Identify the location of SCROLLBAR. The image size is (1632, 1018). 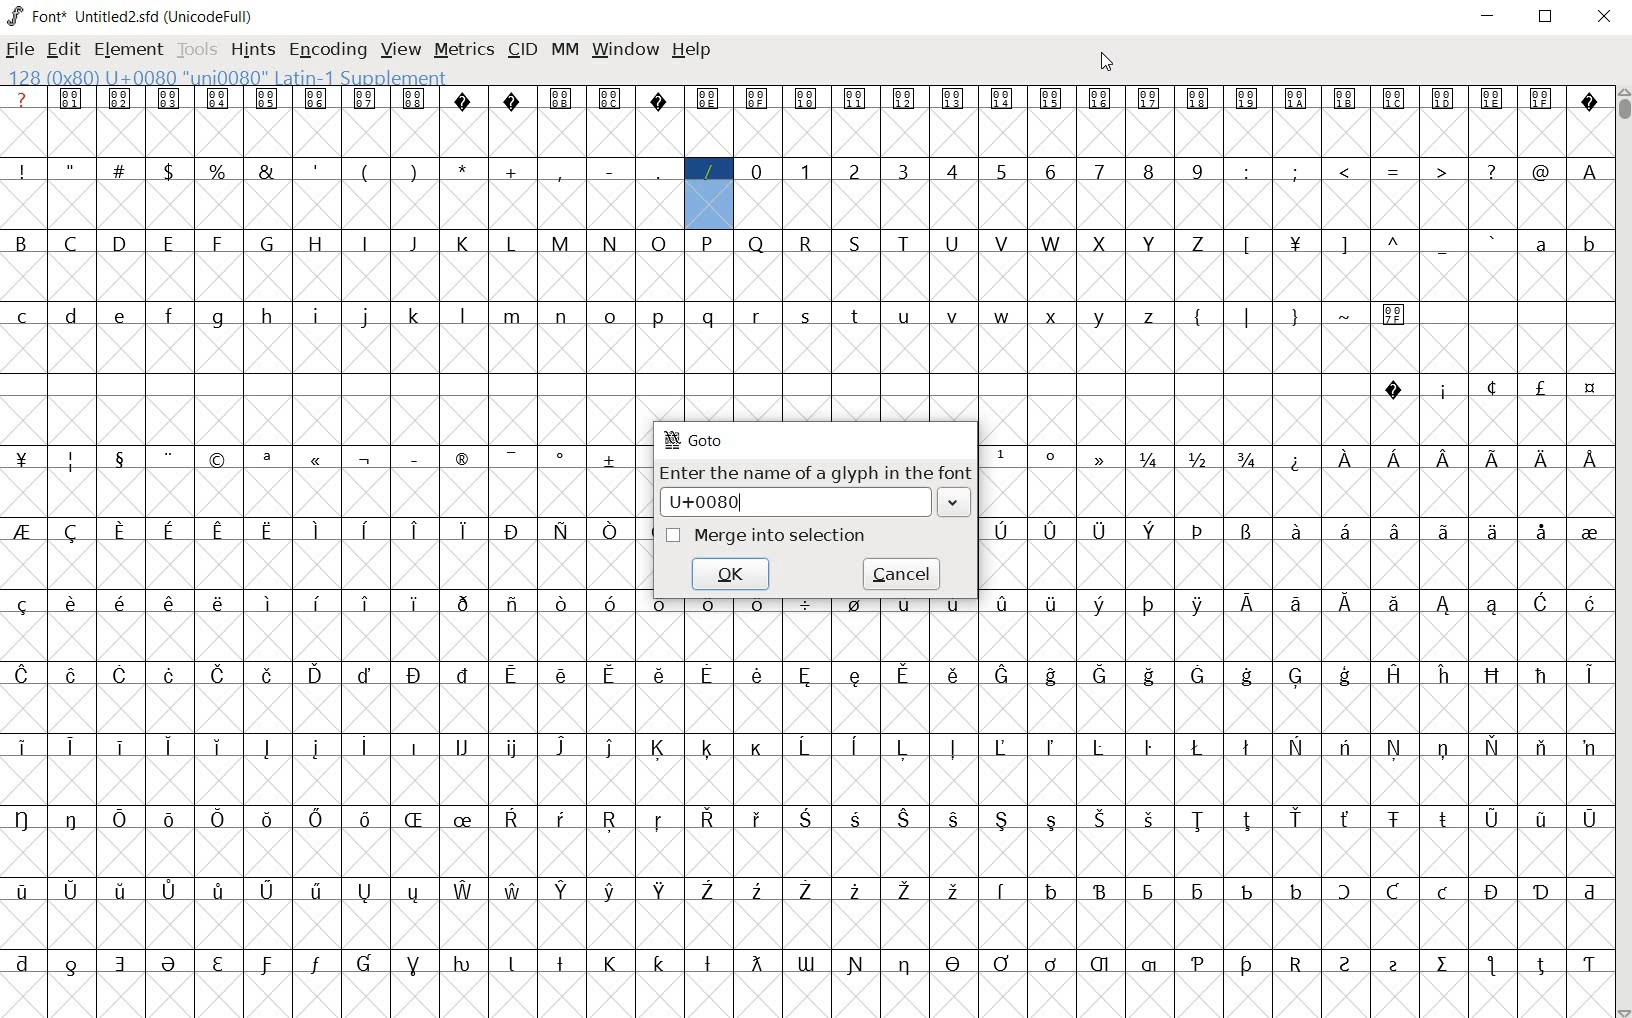
(1622, 553).